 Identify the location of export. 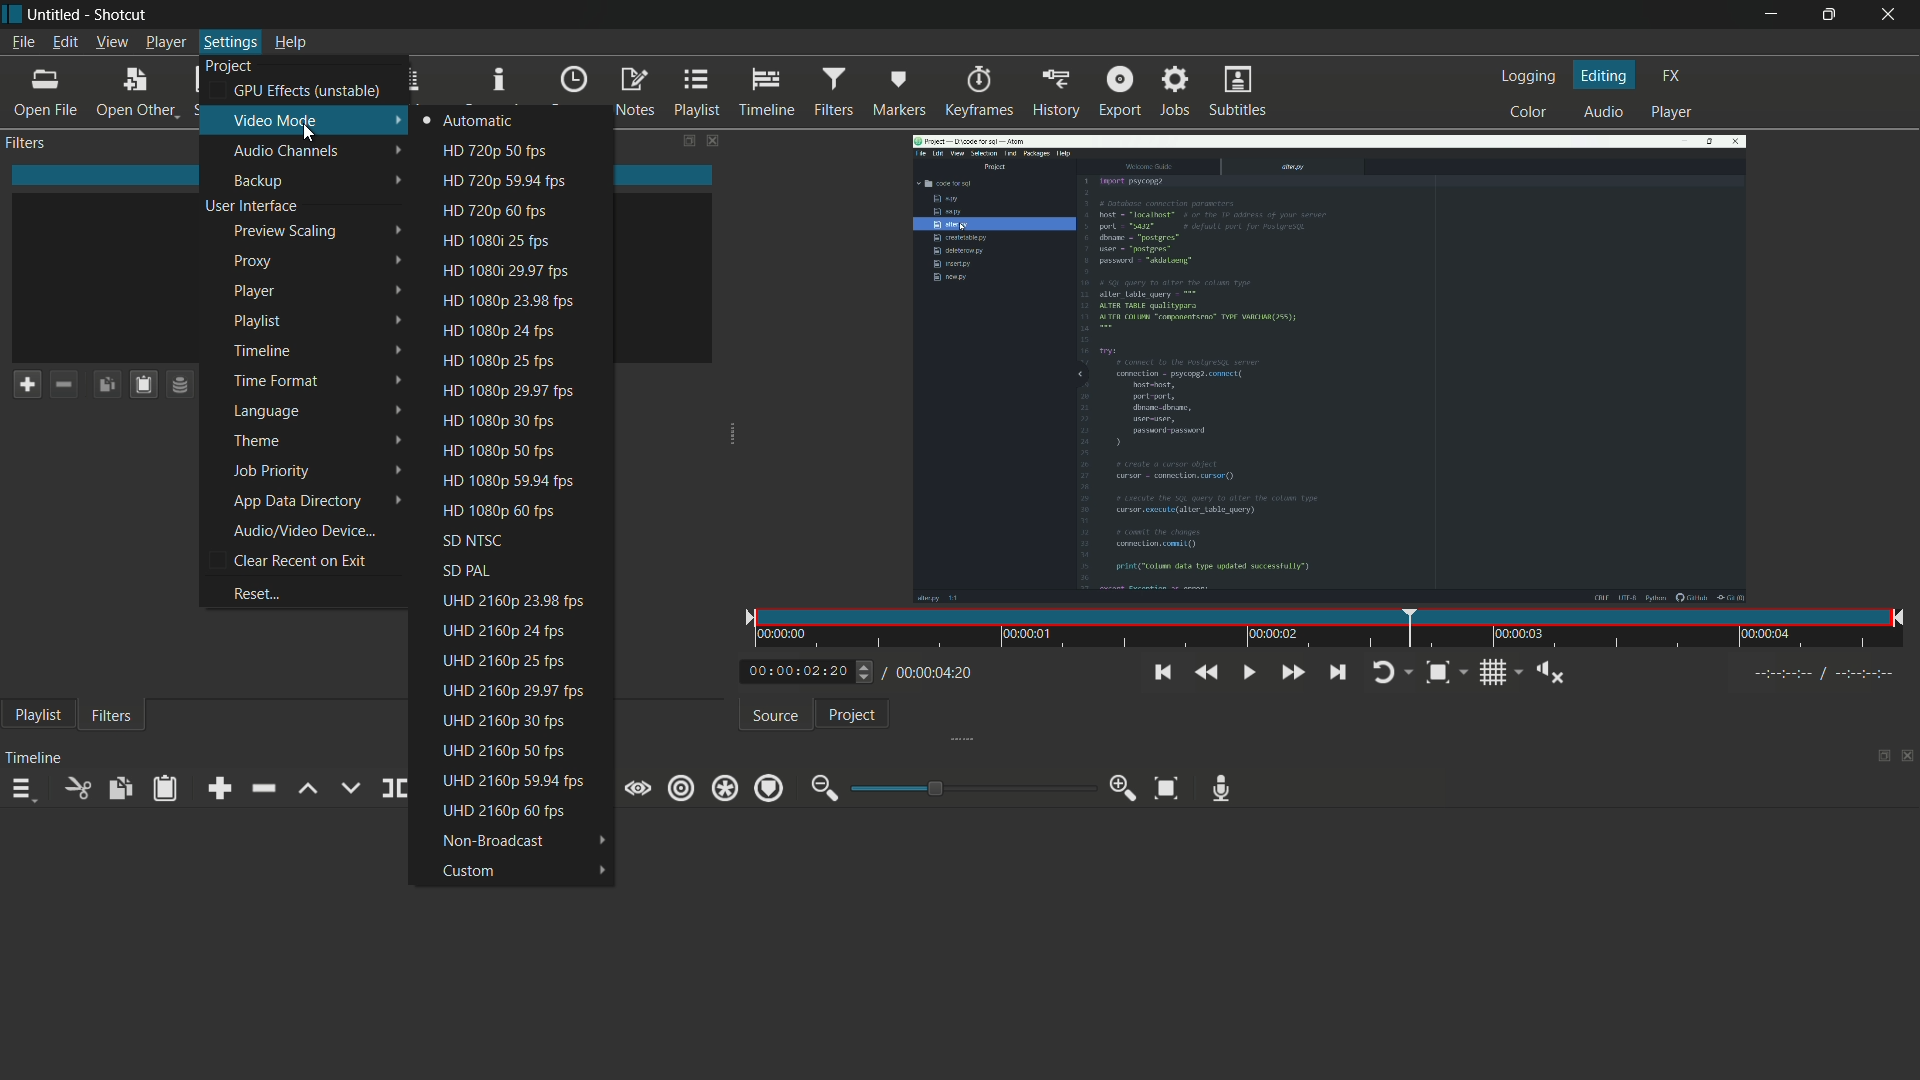
(1119, 92).